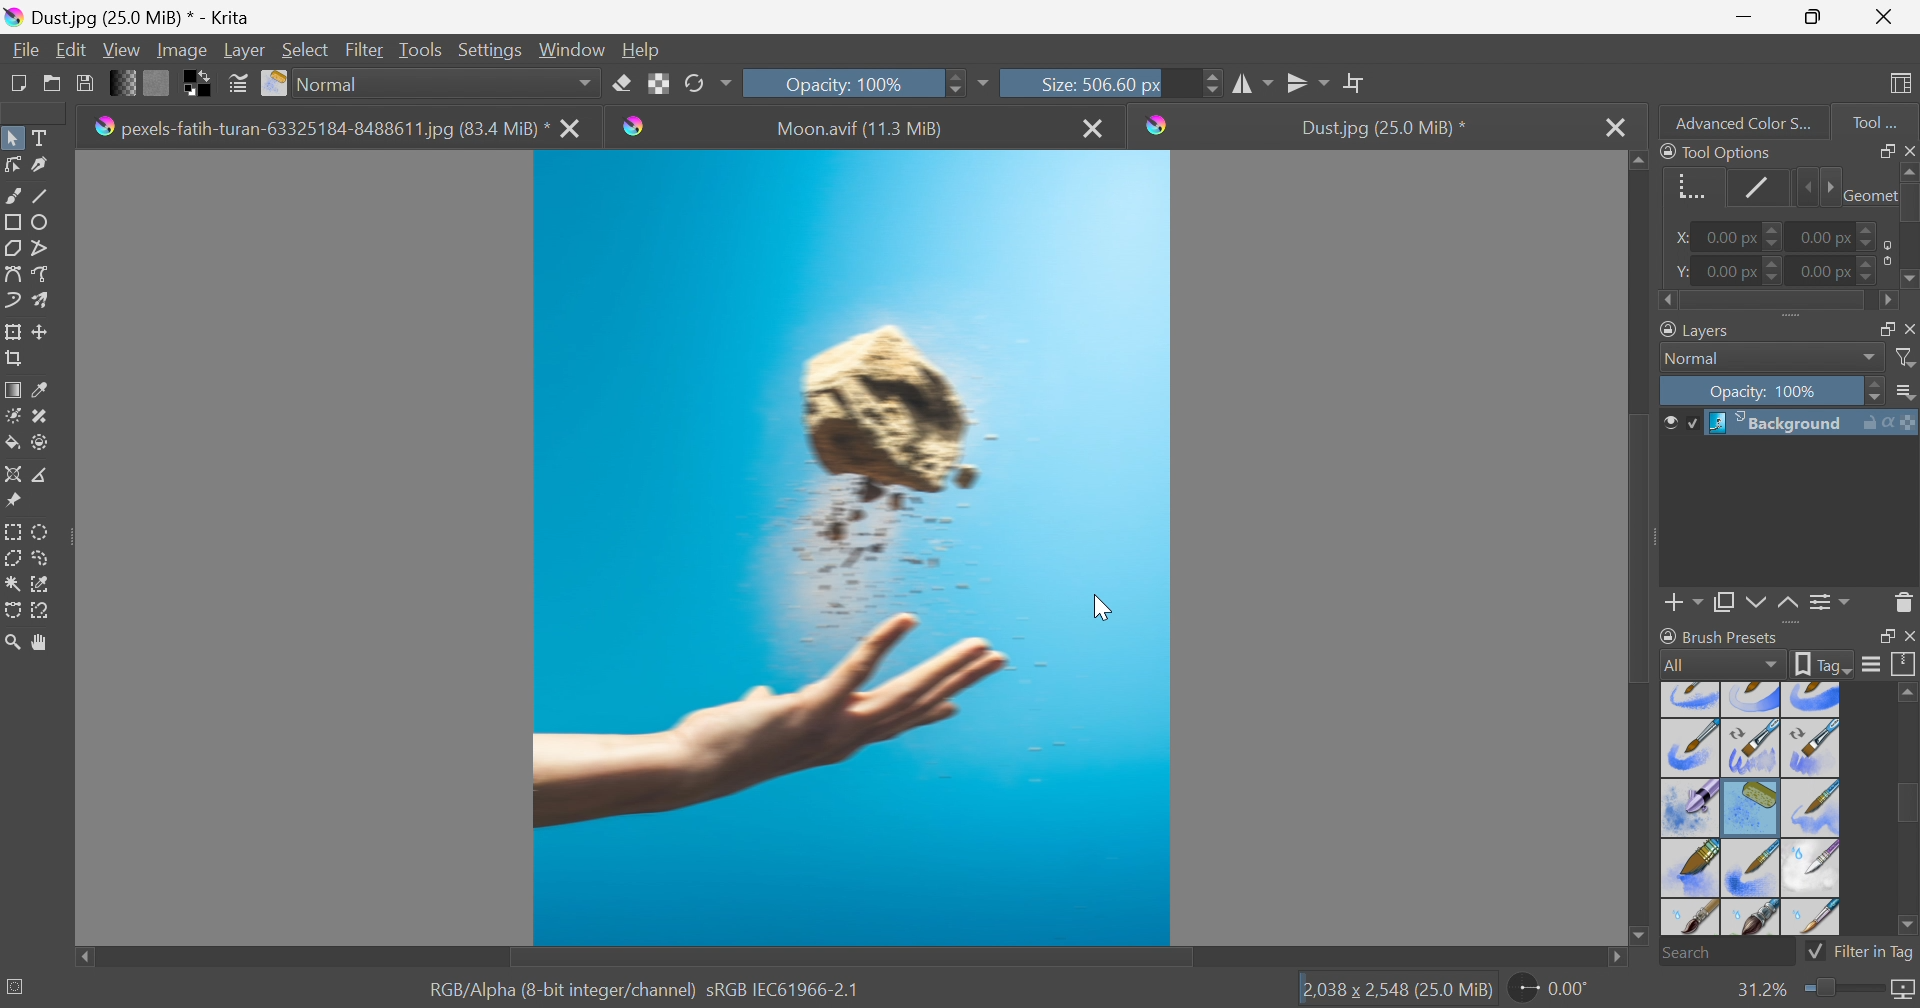 Image resolution: width=1920 pixels, height=1008 pixels. Describe the element at coordinates (1737, 121) in the screenshot. I see `Advanced color s...` at that location.